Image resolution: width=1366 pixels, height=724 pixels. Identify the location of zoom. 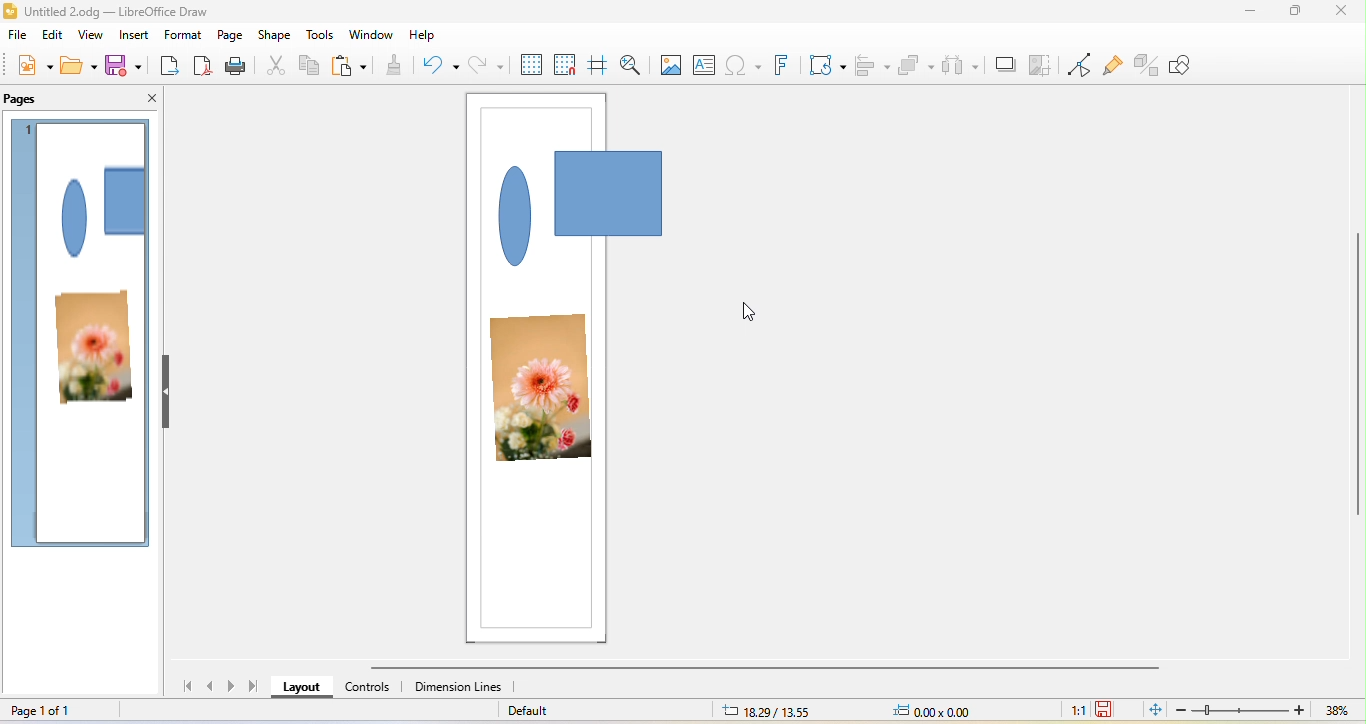
(1265, 711).